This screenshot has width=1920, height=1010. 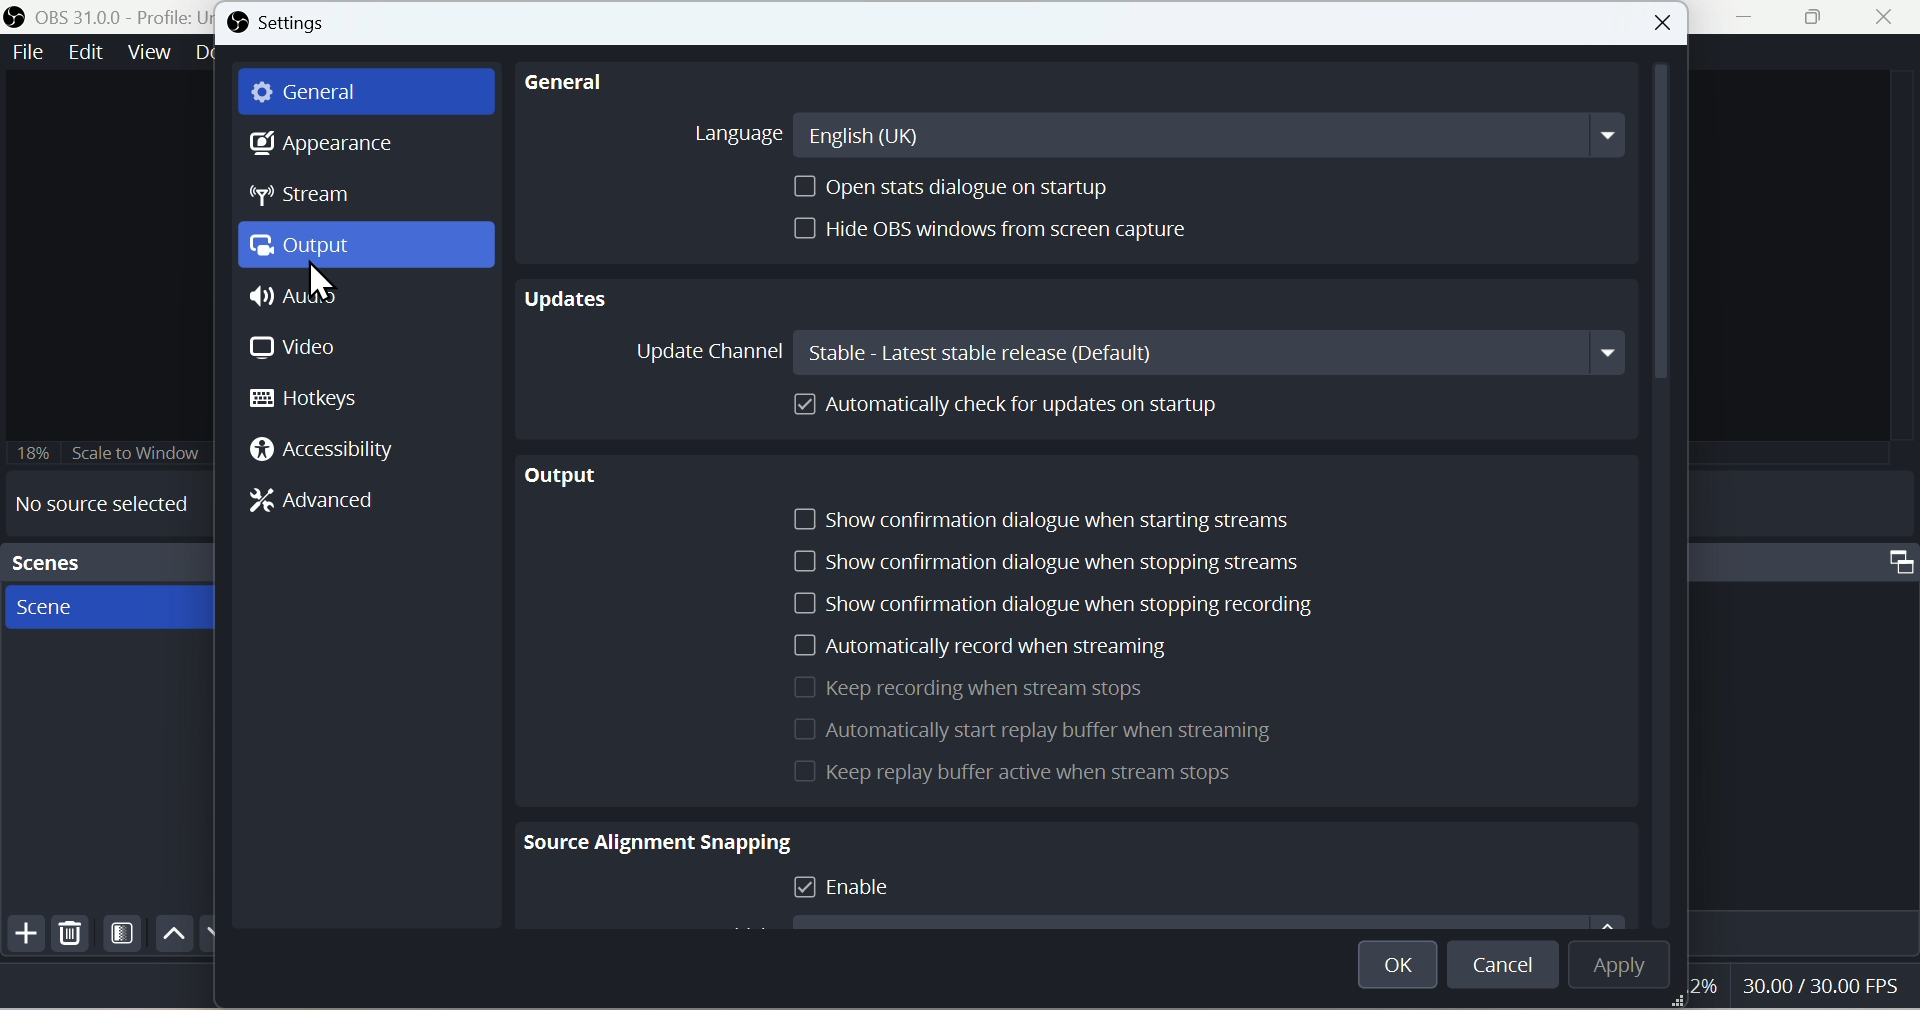 I want to click on Automatically record when streaming, so click(x=985, y=644).